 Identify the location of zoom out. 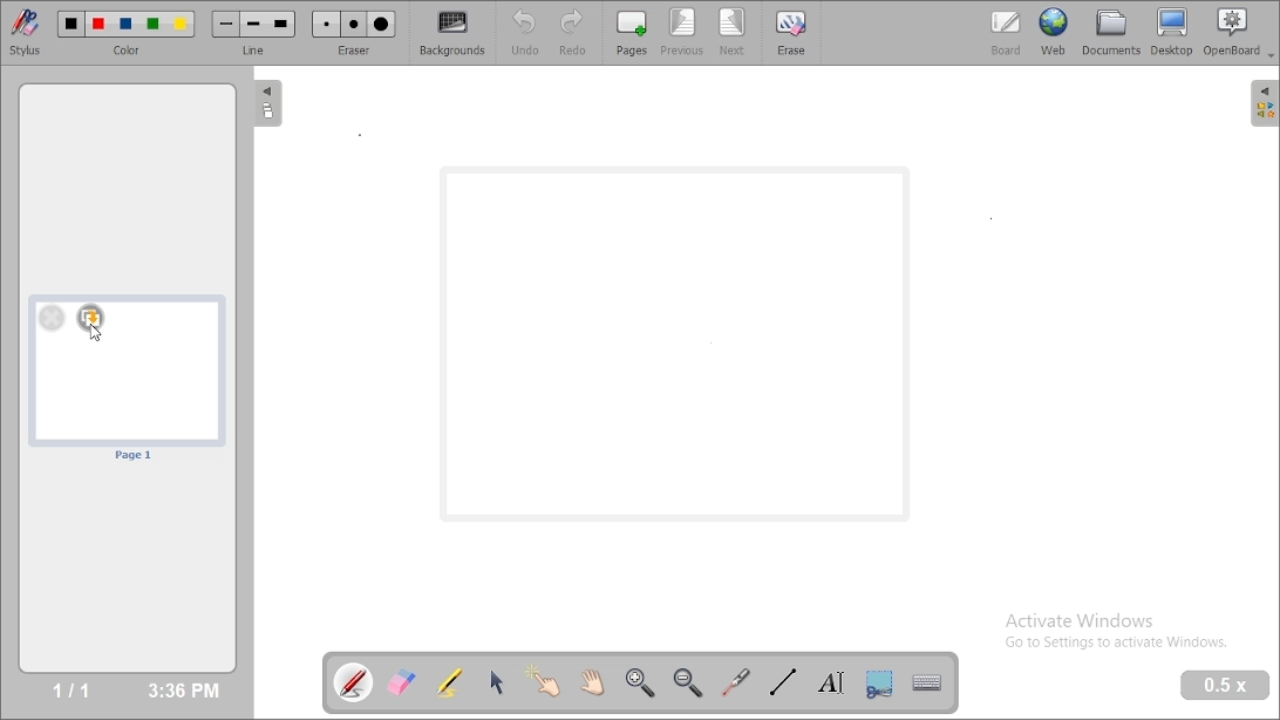
(690, 683).